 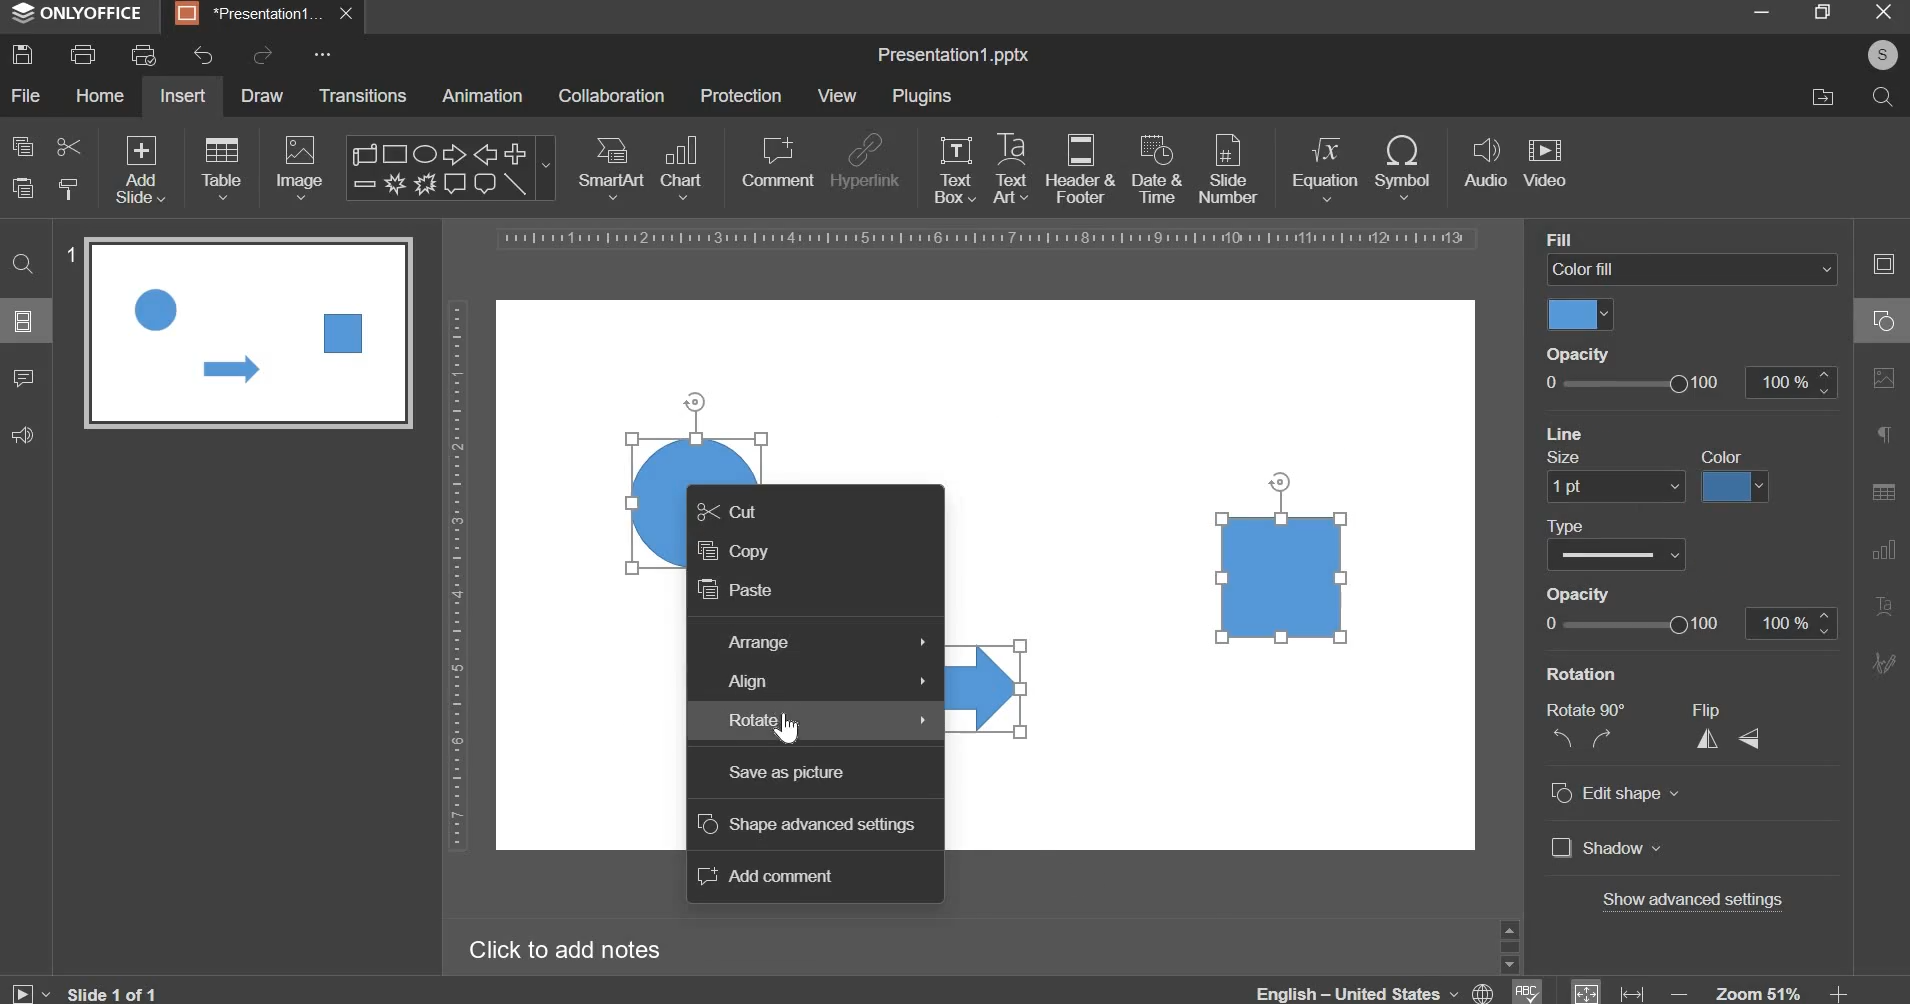 What do you see at coordinates (1559, 741) in the screenshot?
I see `rotate left 90` at bounding box center [1559, 741].